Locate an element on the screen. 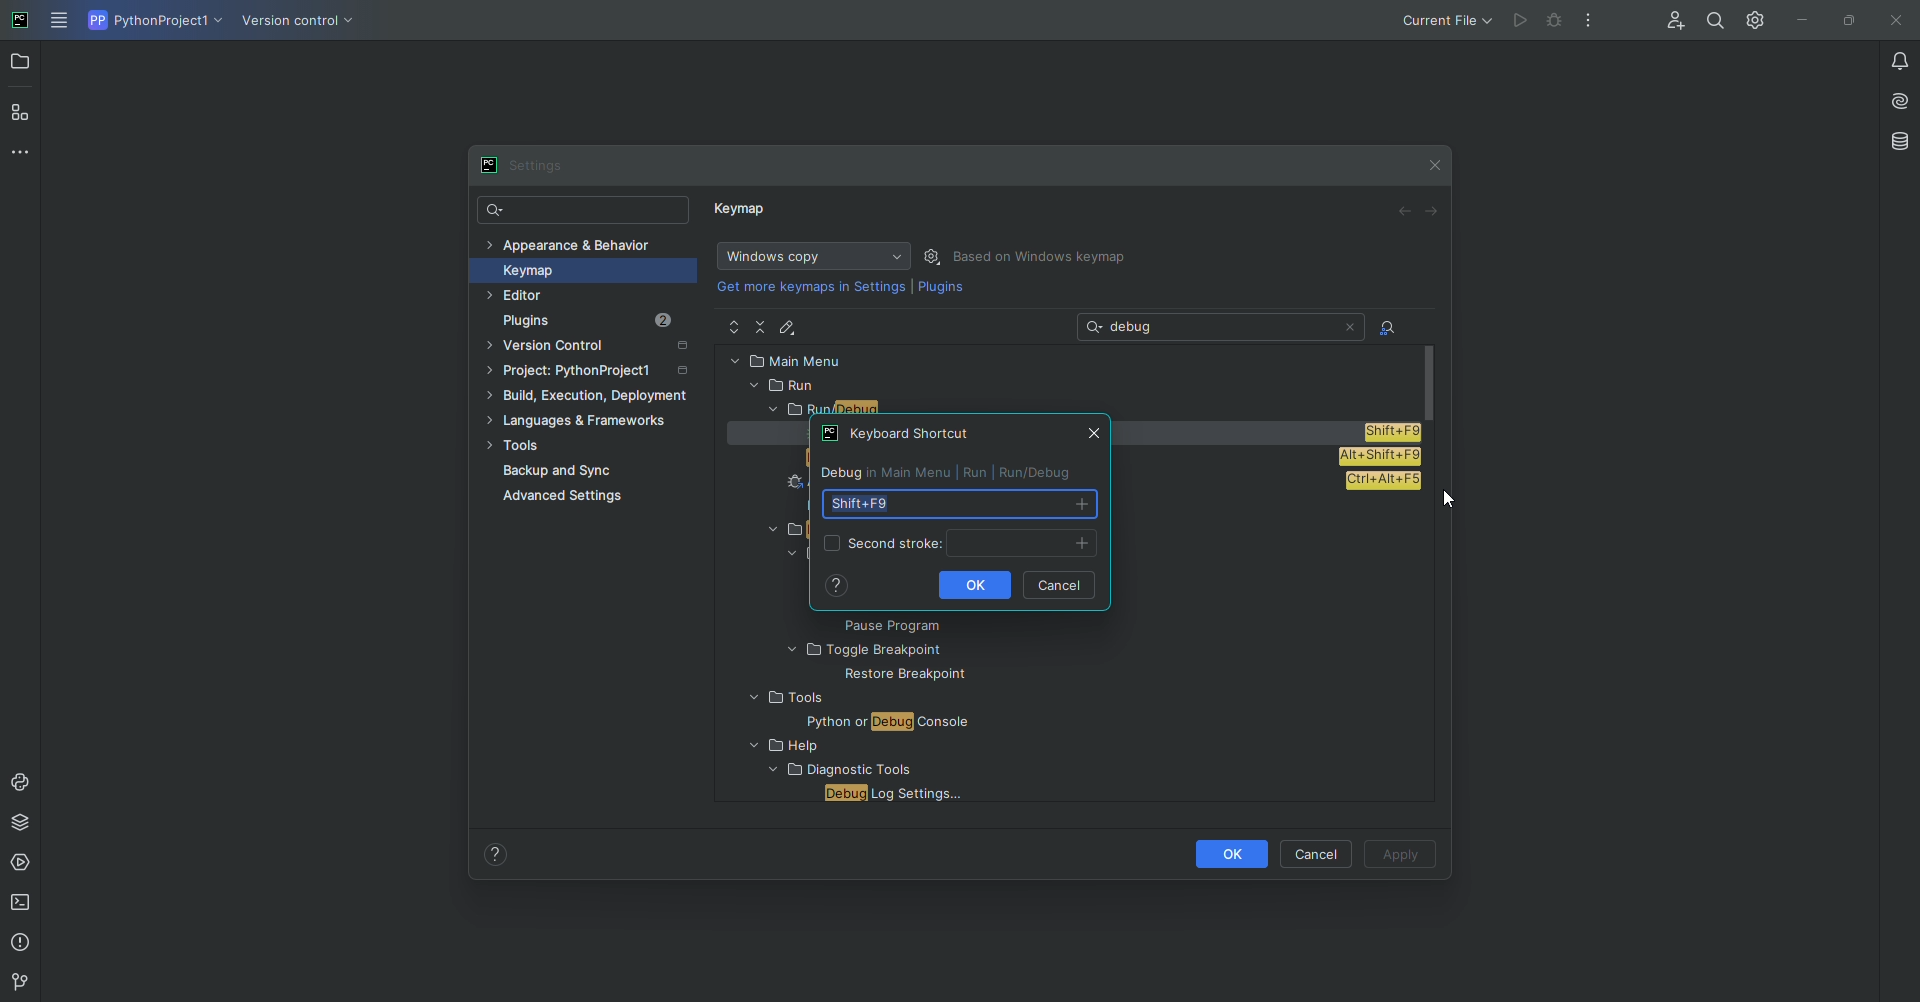 The width and height of the screenshot is (1920, 1002). Project is located at coordinates (591, 374).